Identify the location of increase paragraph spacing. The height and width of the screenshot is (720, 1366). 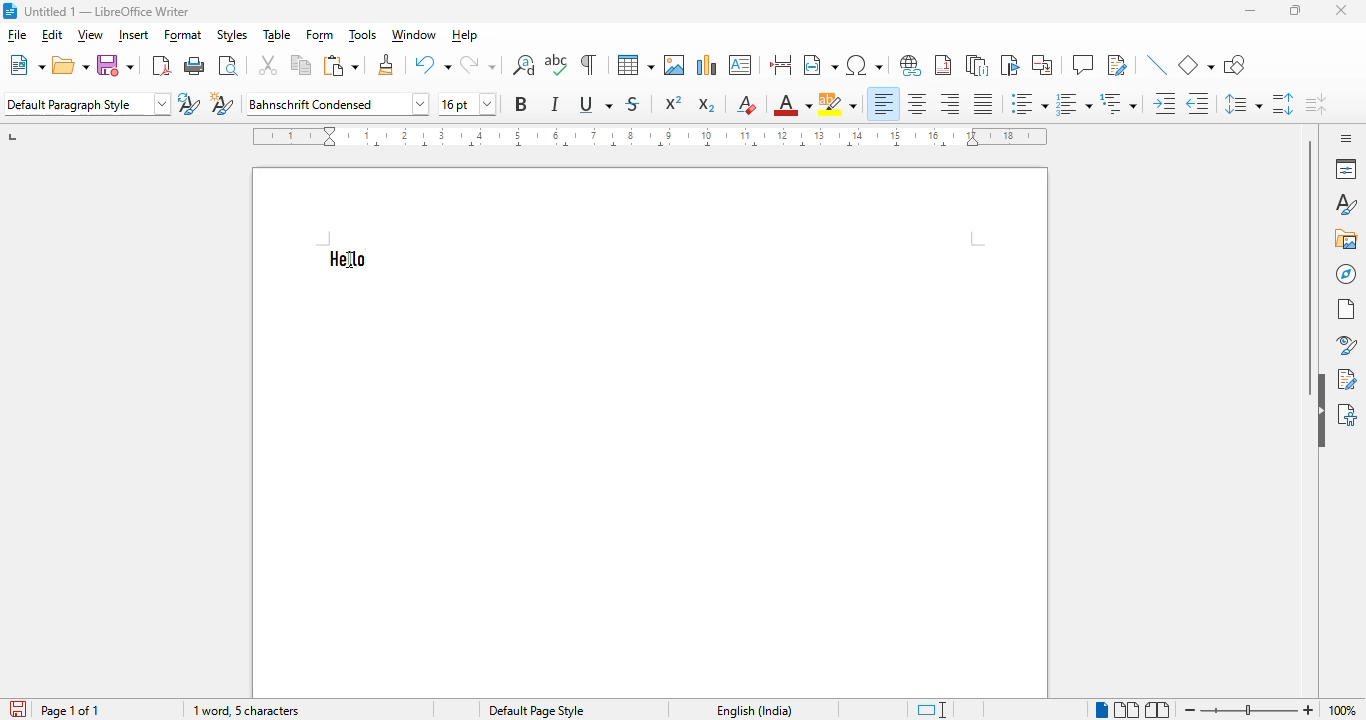
(1282, 104).